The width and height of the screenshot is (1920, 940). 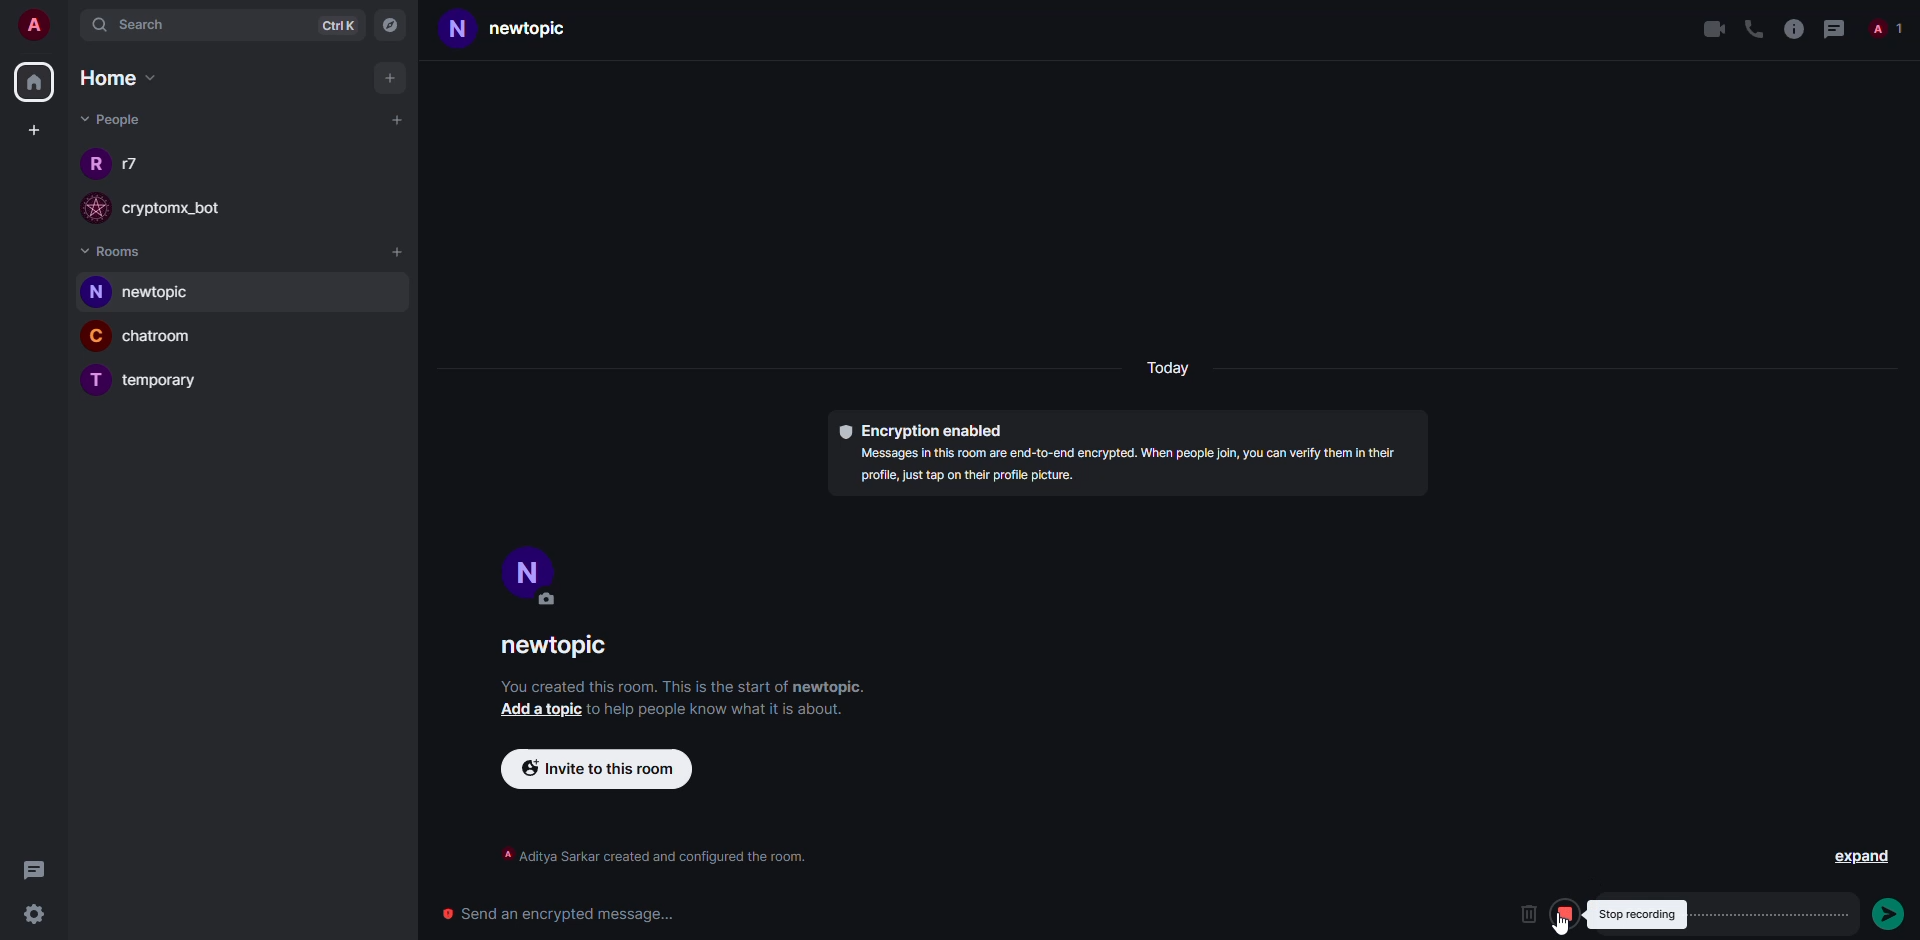 What do you see at coordinates (1527, 913) in the screenshot?
I see `delete` at bounding box center [1527, 913].